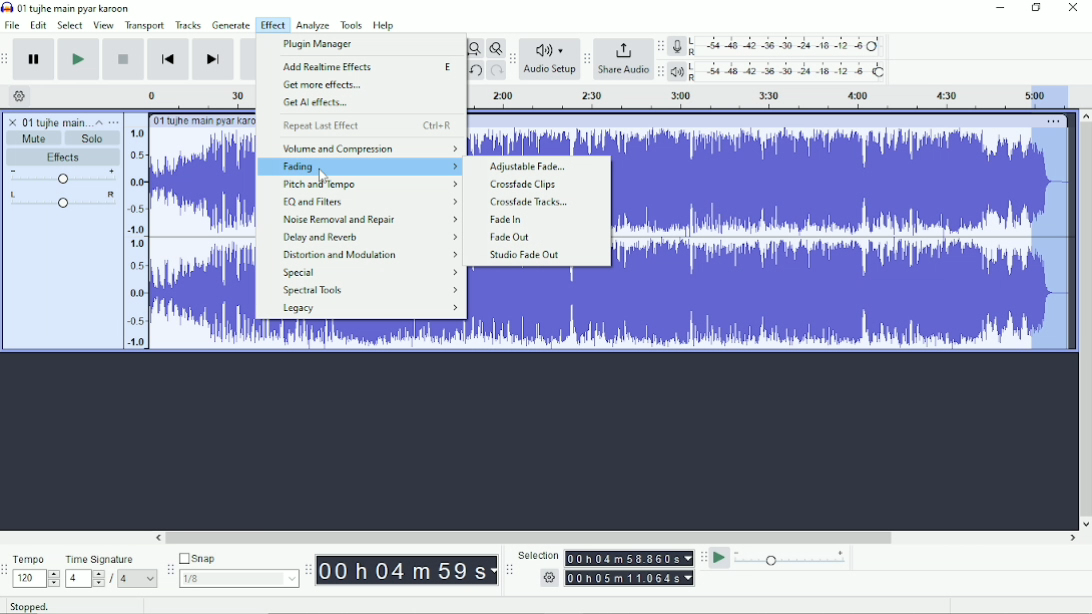  I want to click on Skip to start, so click(168, 60).